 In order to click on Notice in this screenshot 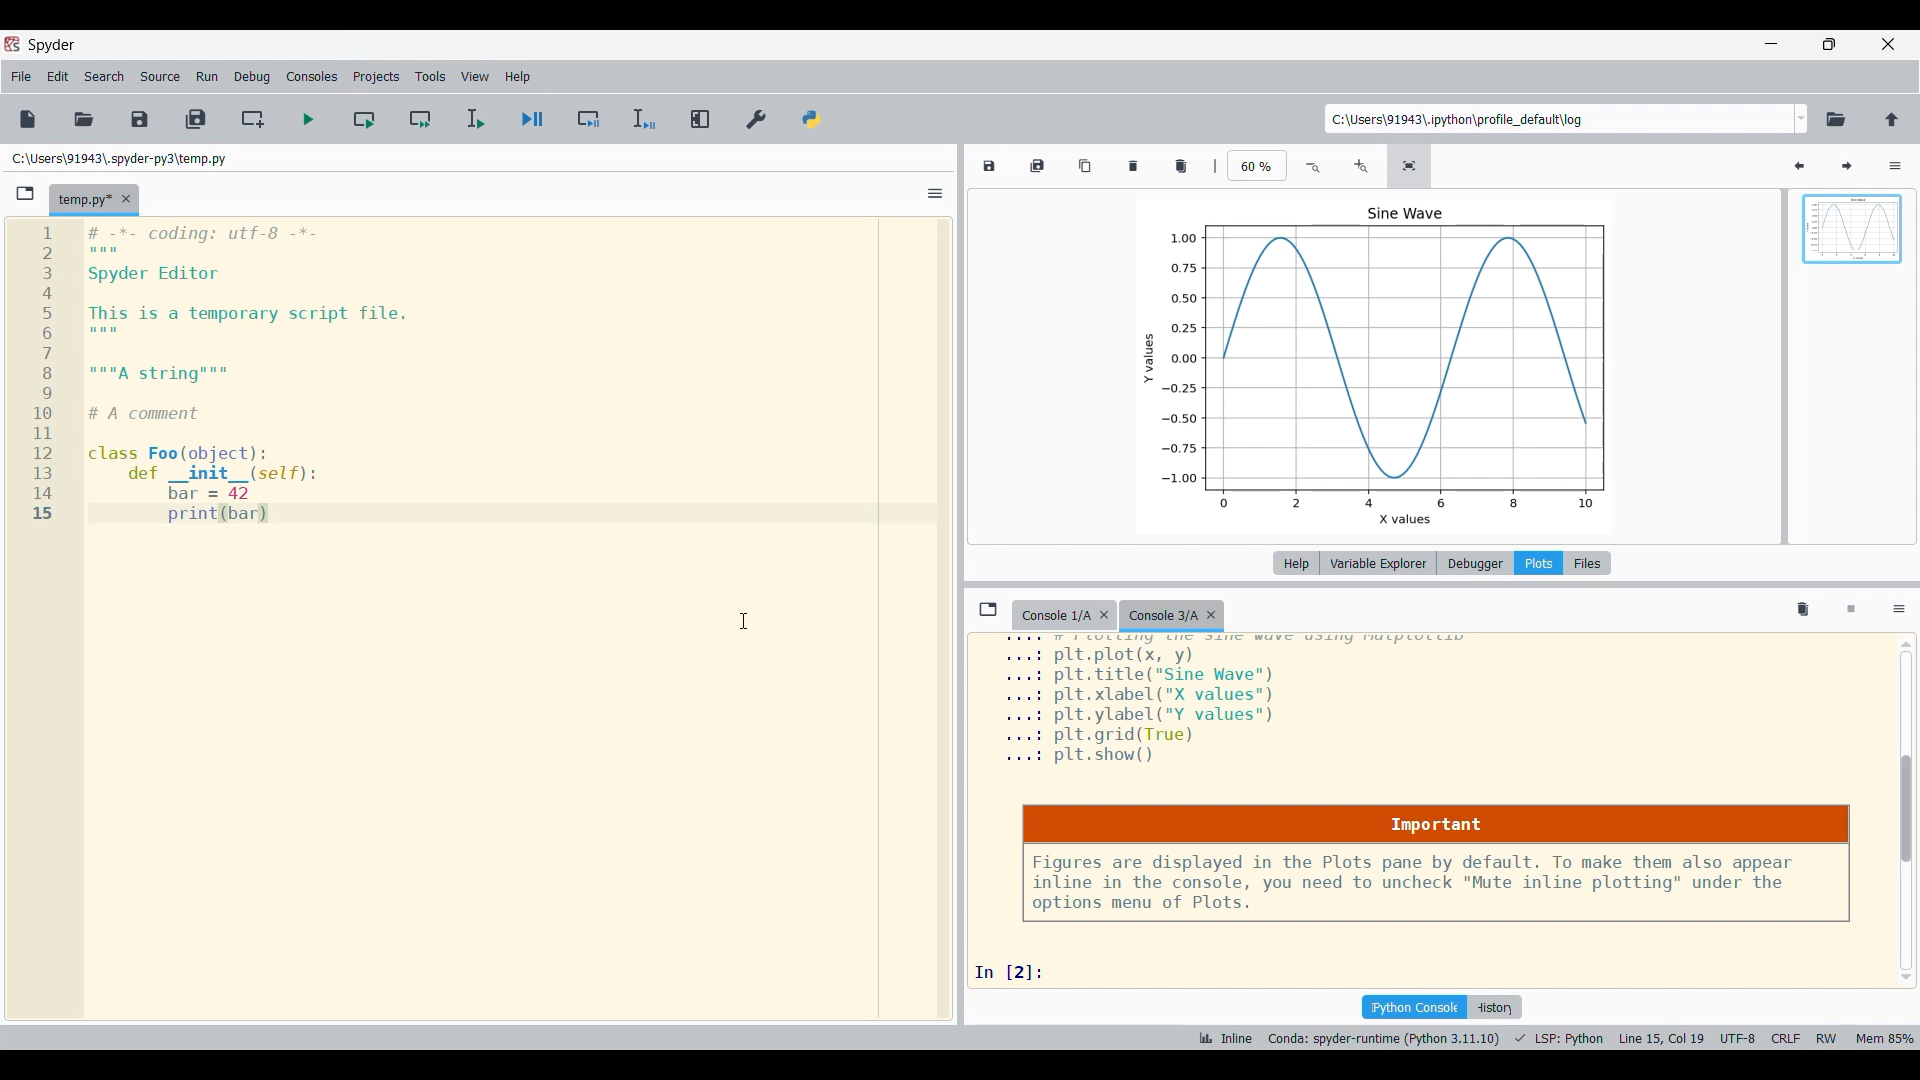, I will do `click(1436, 864)`.